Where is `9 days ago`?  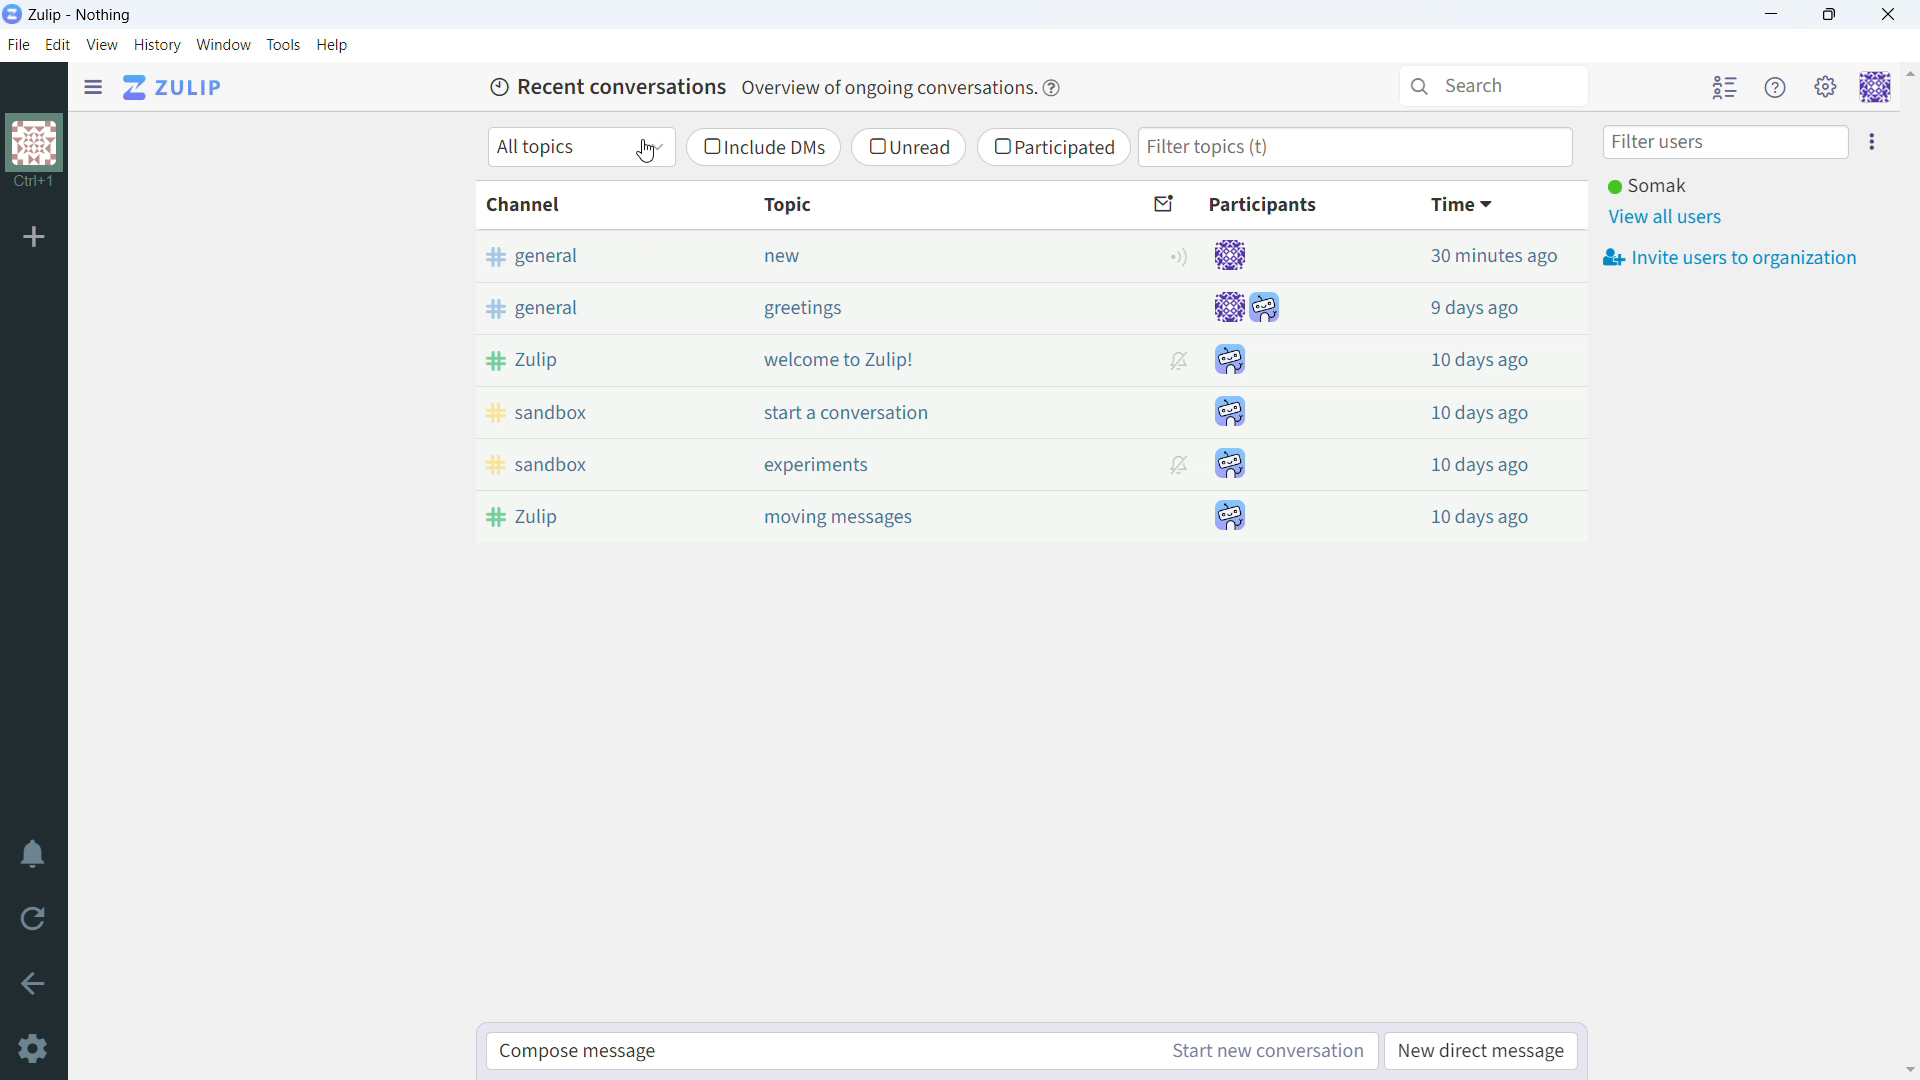 9 days ago is located at coordinates (1480, 309).